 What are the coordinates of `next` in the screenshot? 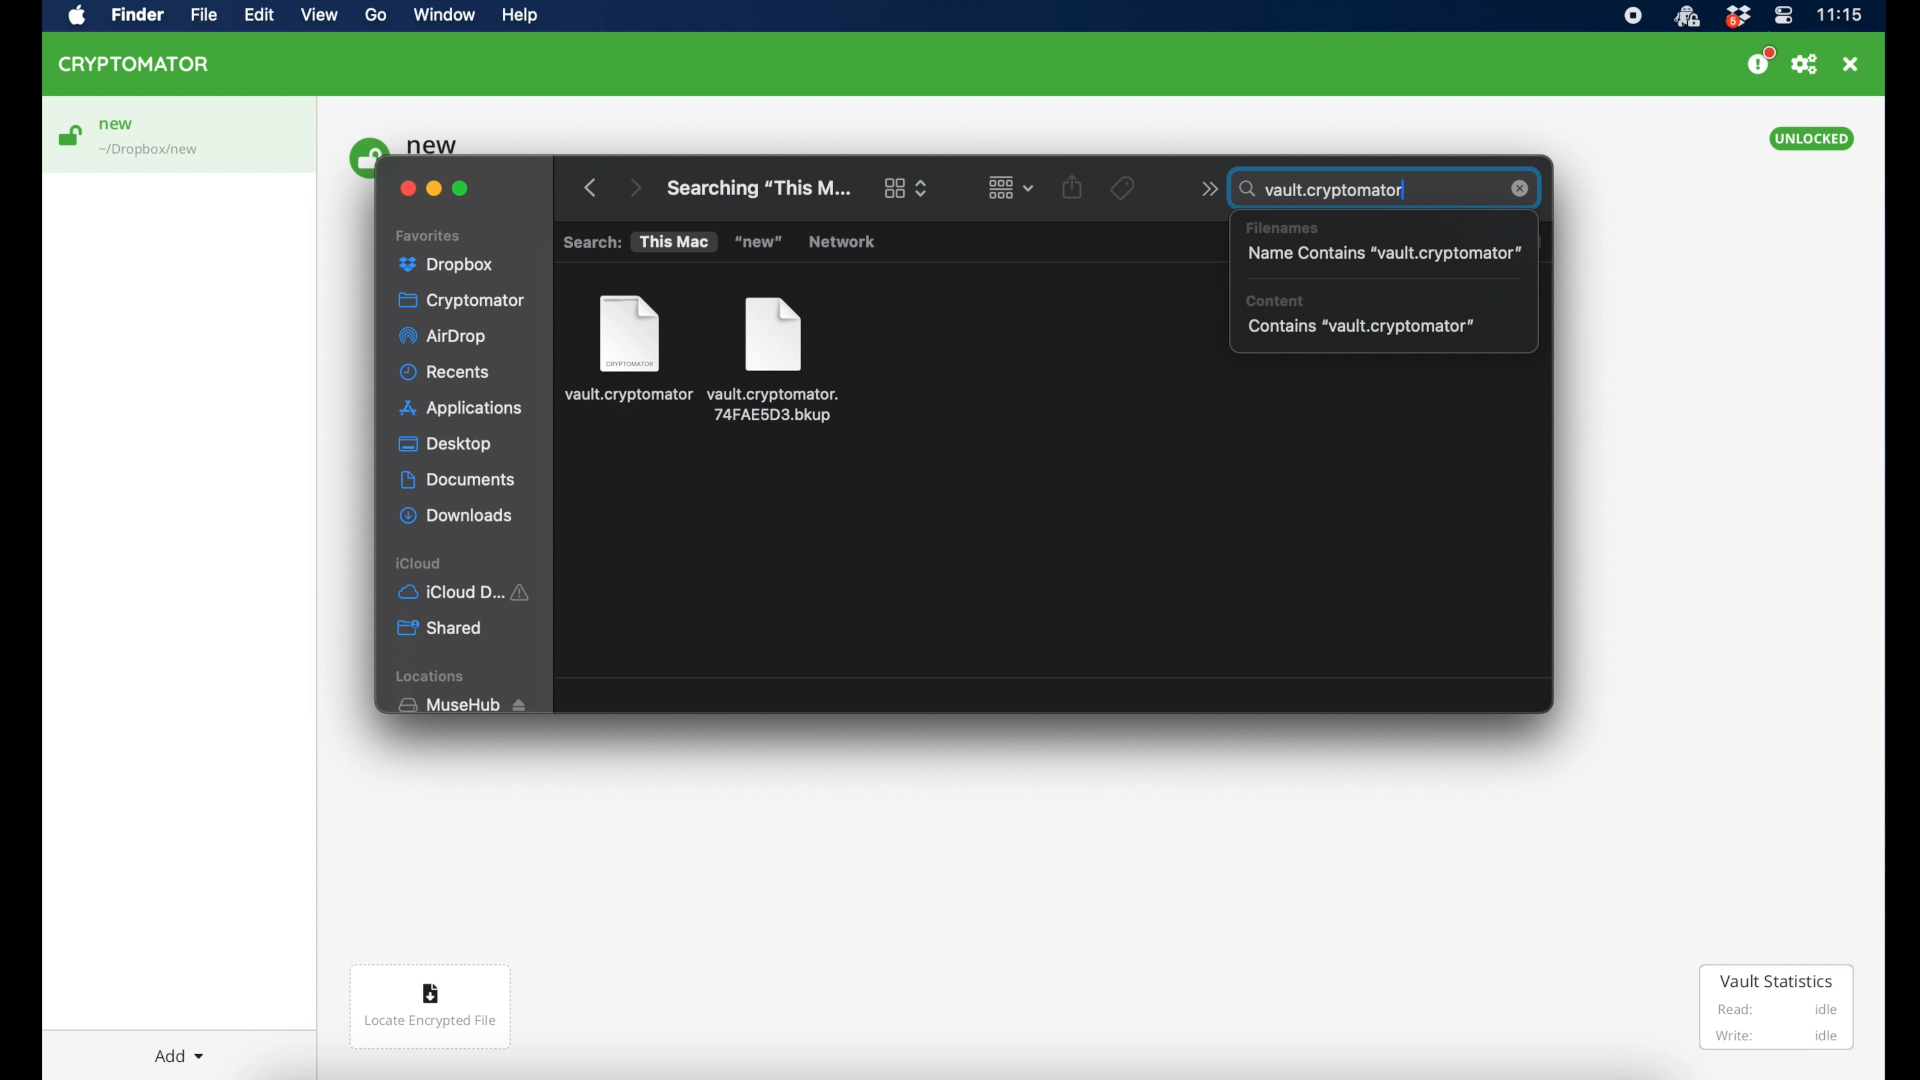 It's located at (1203, 193).